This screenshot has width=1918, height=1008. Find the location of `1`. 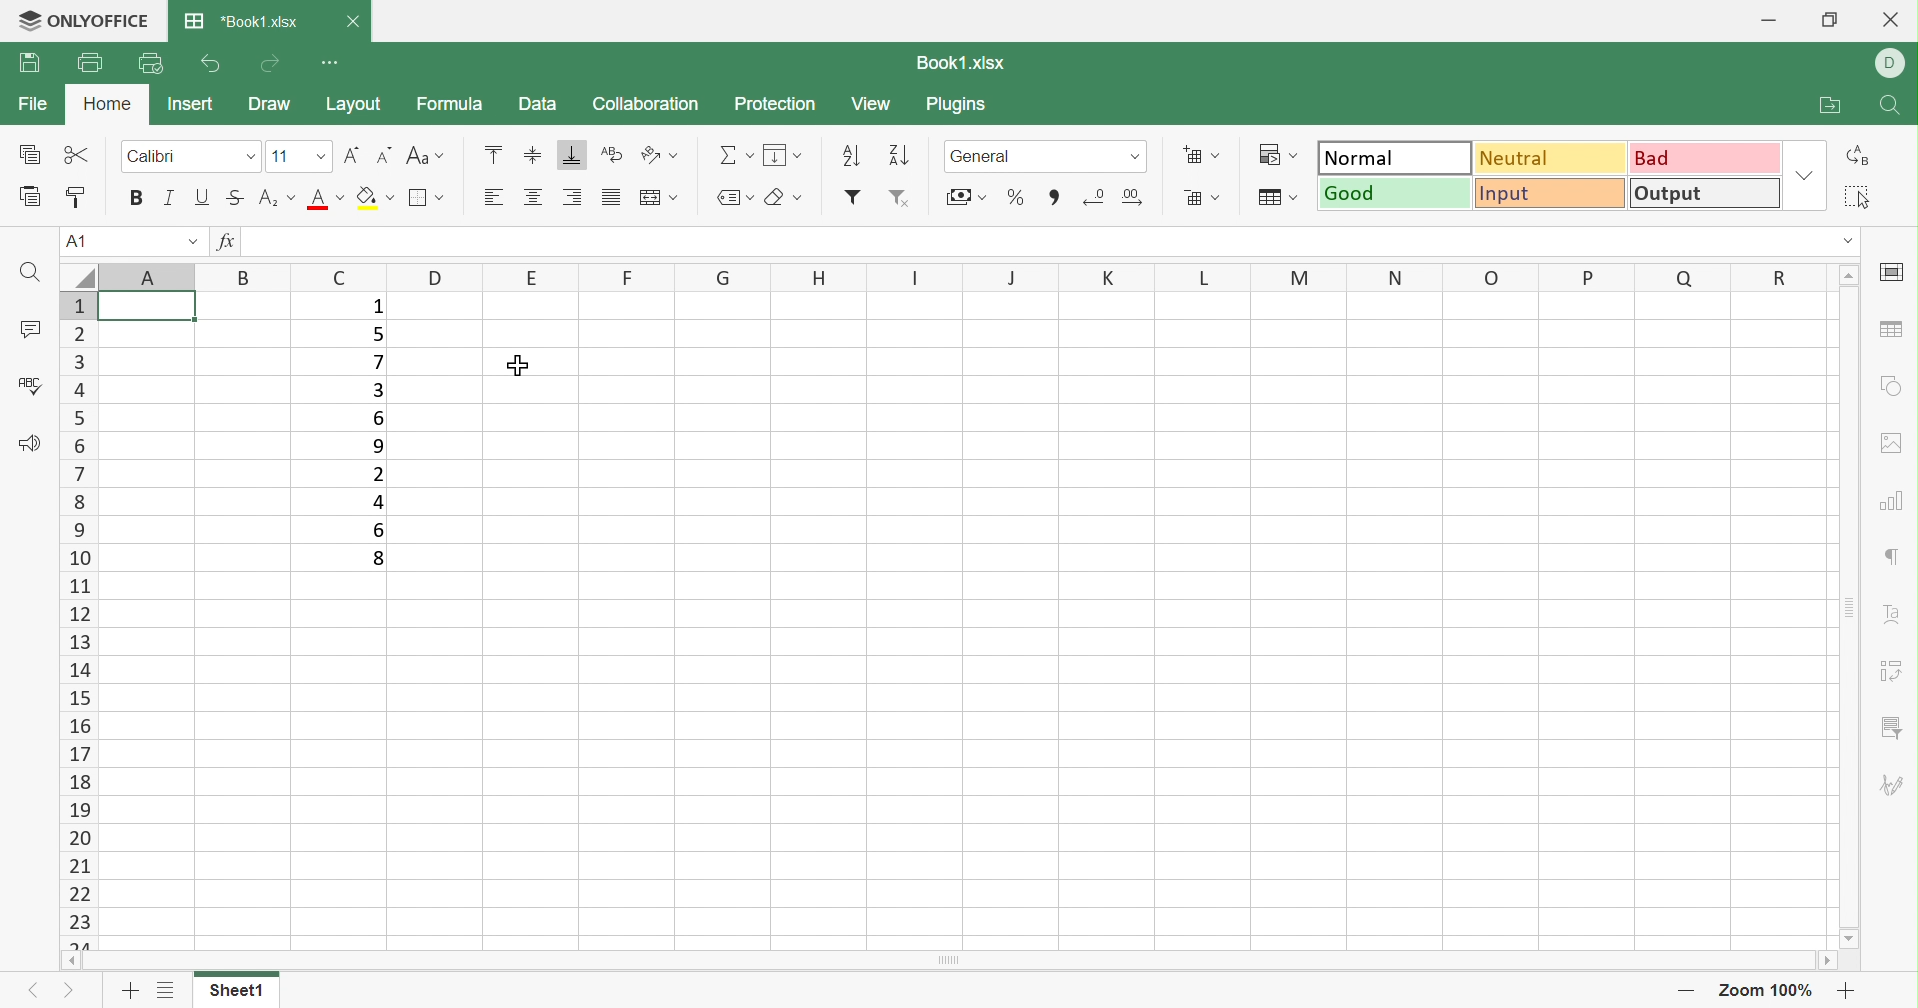

1 is located at coordinates (376, 308).